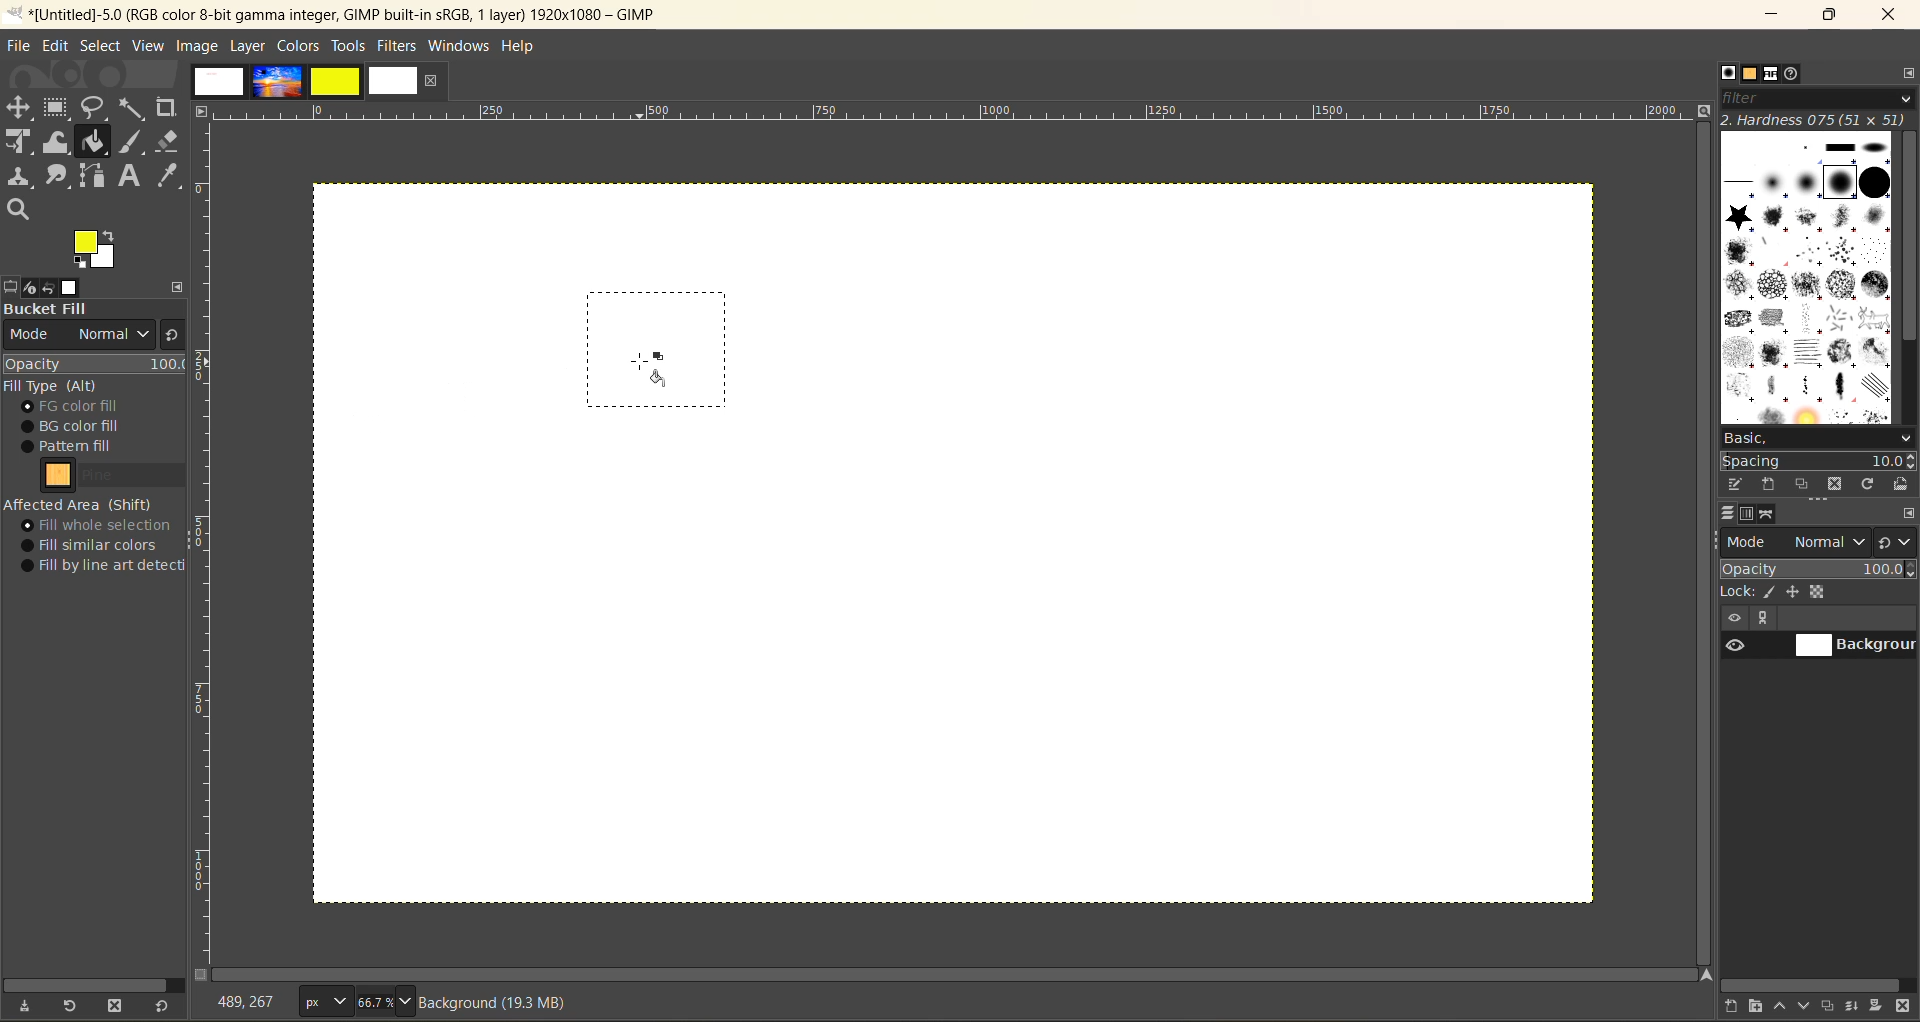  I want to click on tools, so click(91, 156).